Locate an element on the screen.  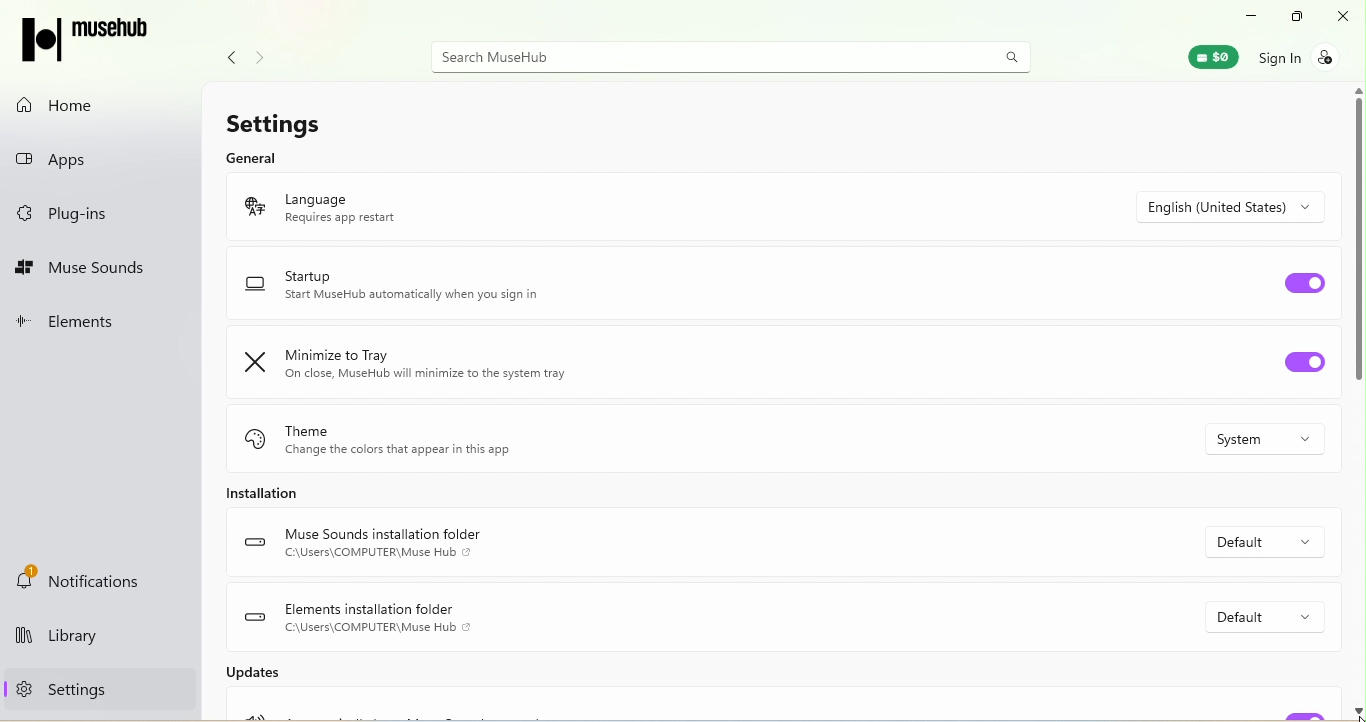
Installation is located at coordinates (275, 492).